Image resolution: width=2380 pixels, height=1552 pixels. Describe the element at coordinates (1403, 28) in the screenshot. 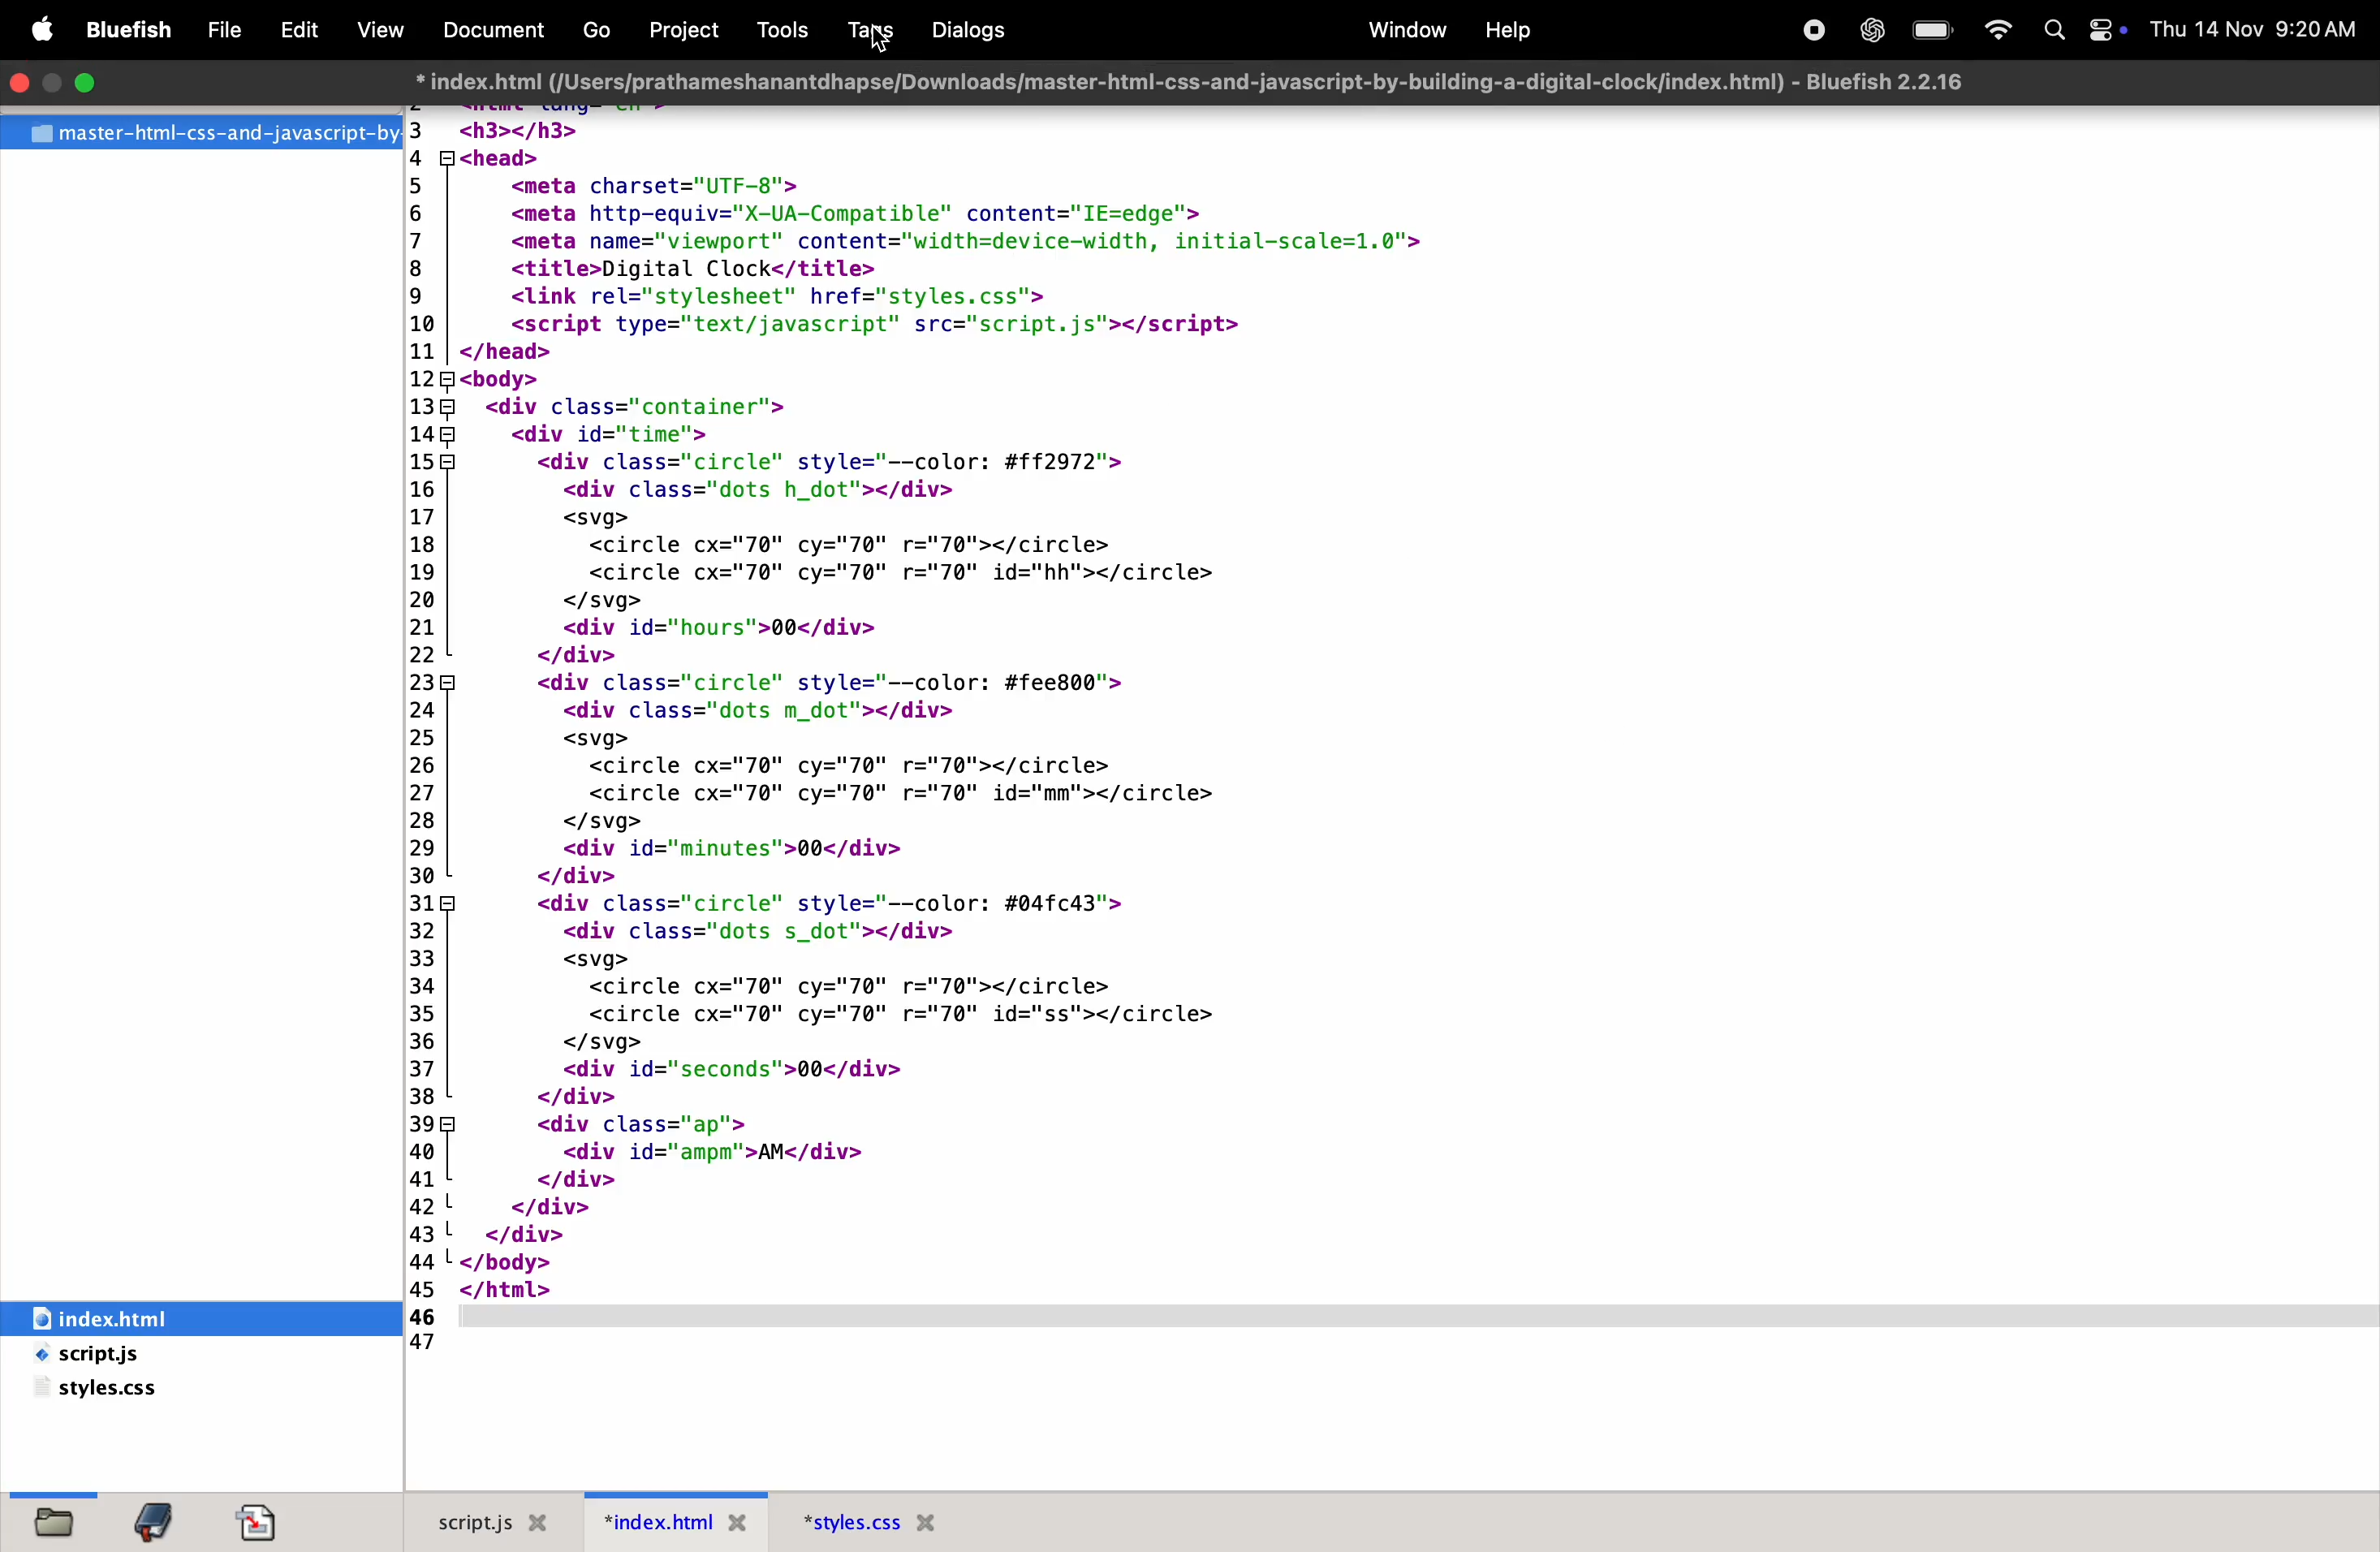

I see `window` at that location.